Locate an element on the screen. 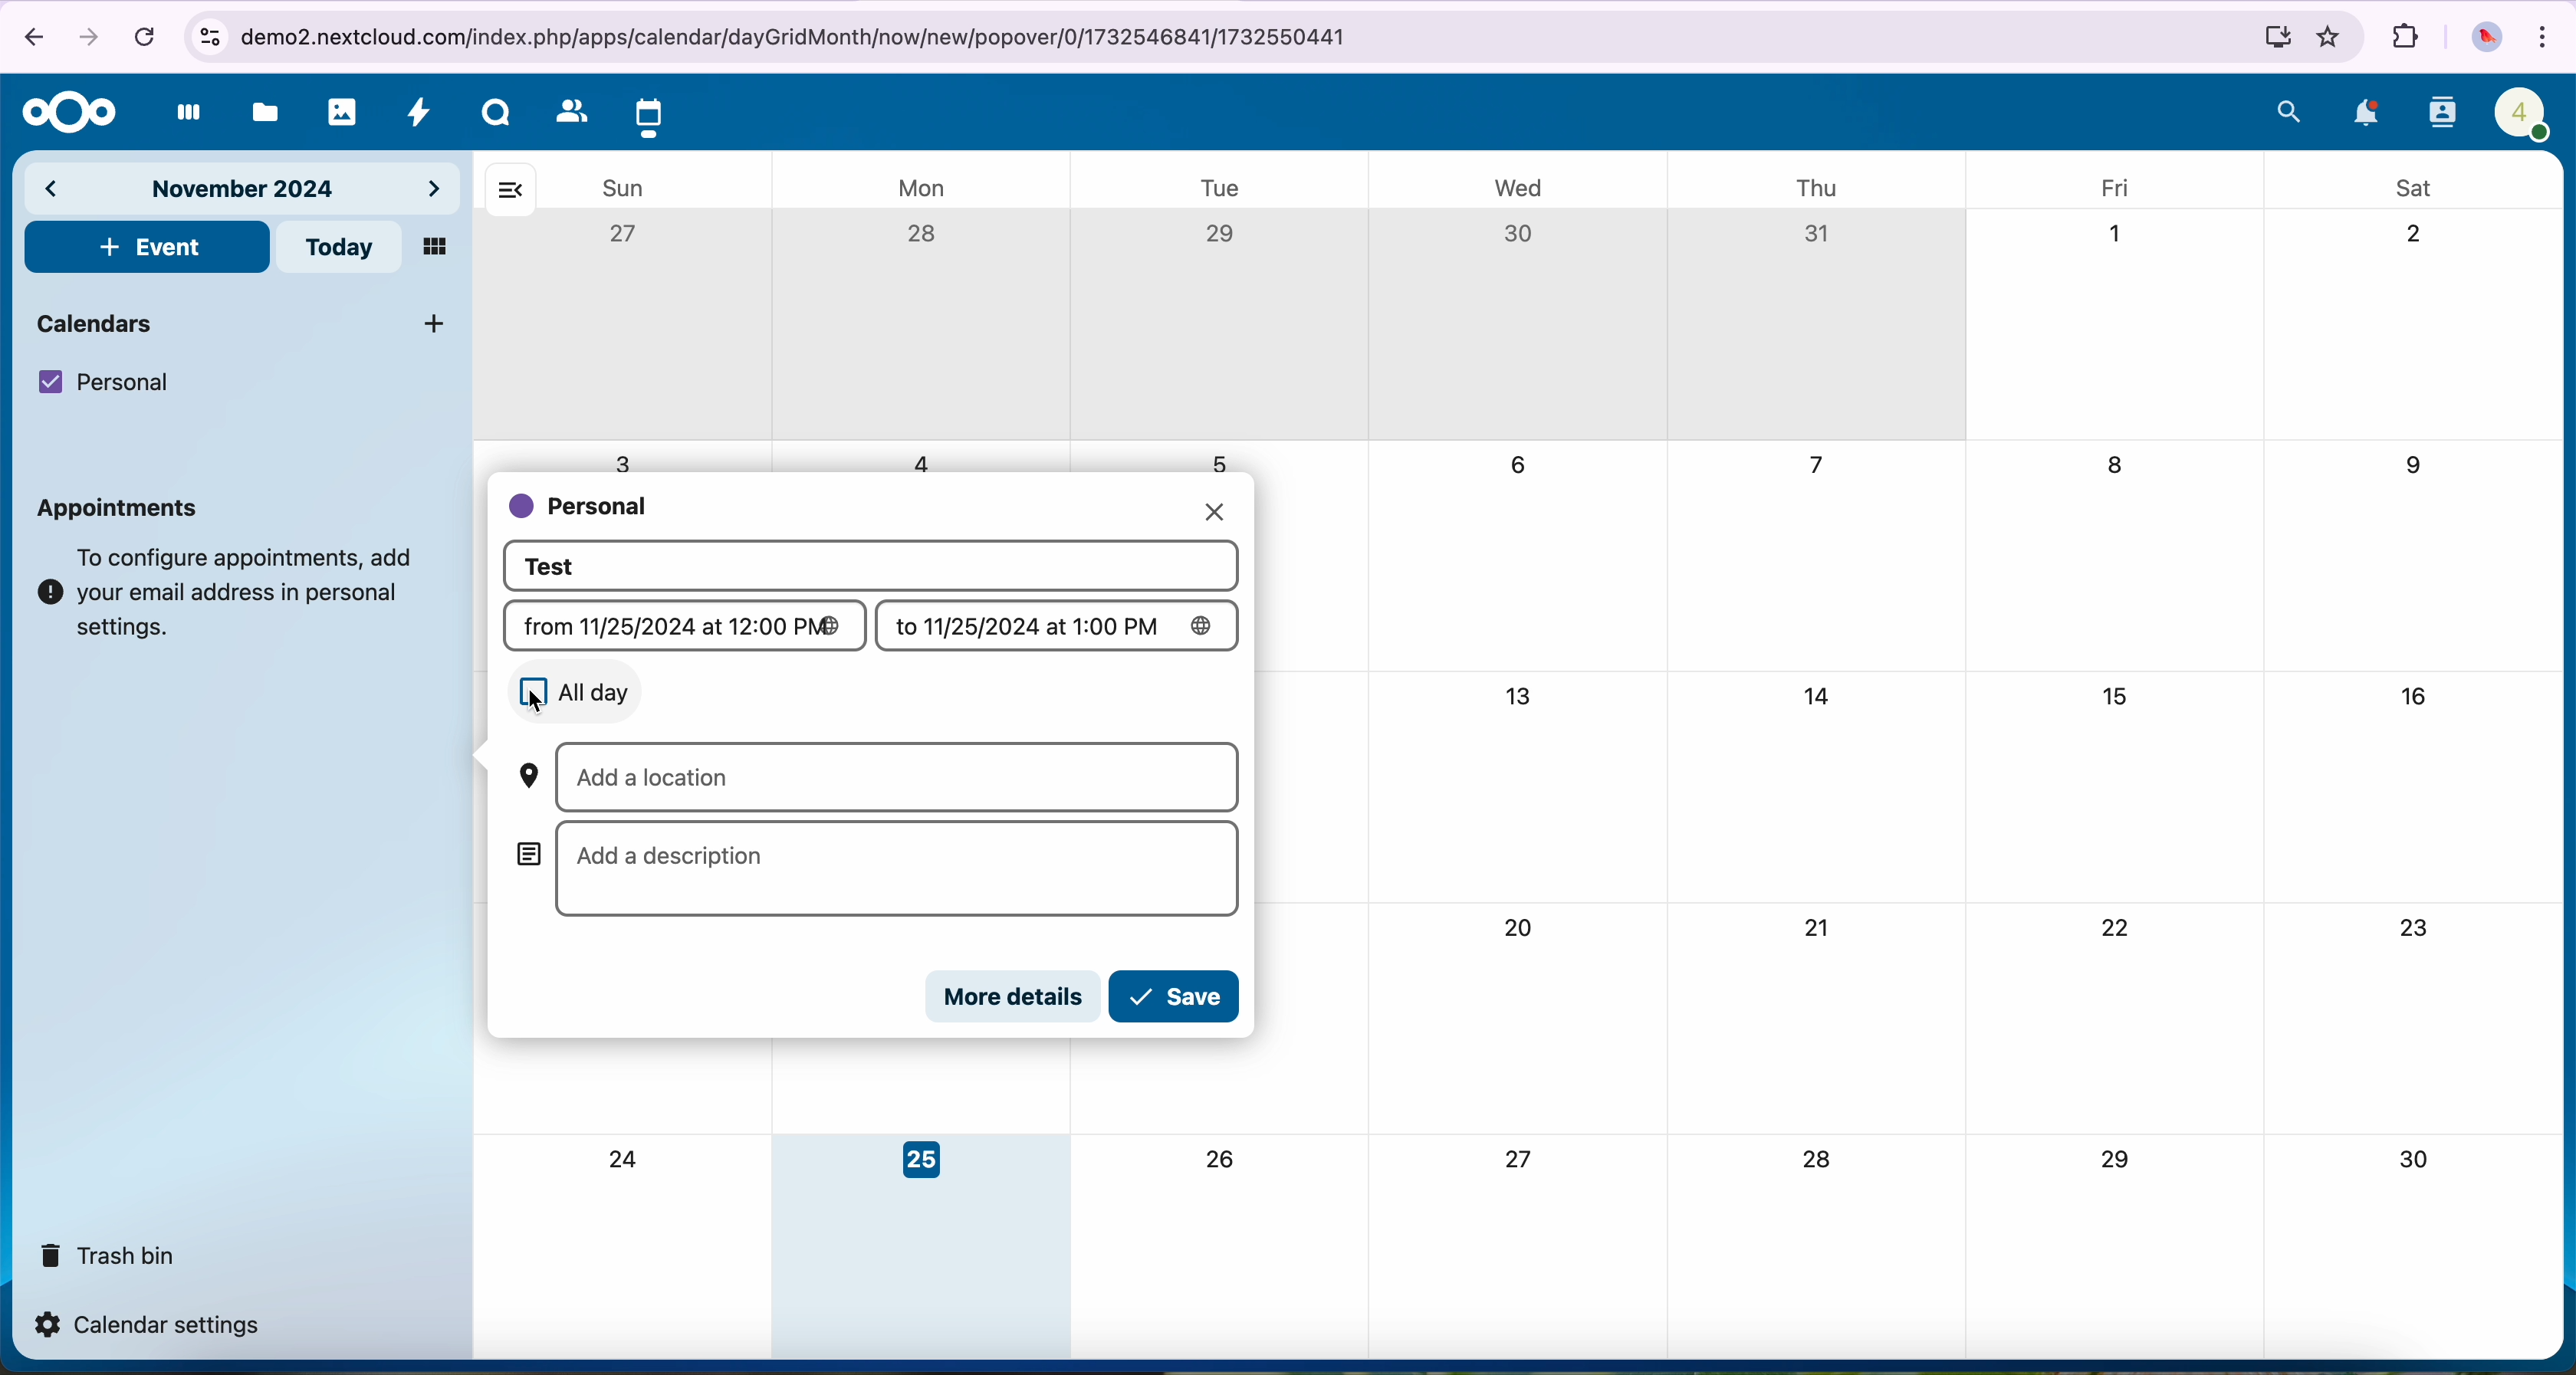 Image resolution: width=2576 pixels, height=1375 pixels. 8 is located at coordinates (2120, 470).